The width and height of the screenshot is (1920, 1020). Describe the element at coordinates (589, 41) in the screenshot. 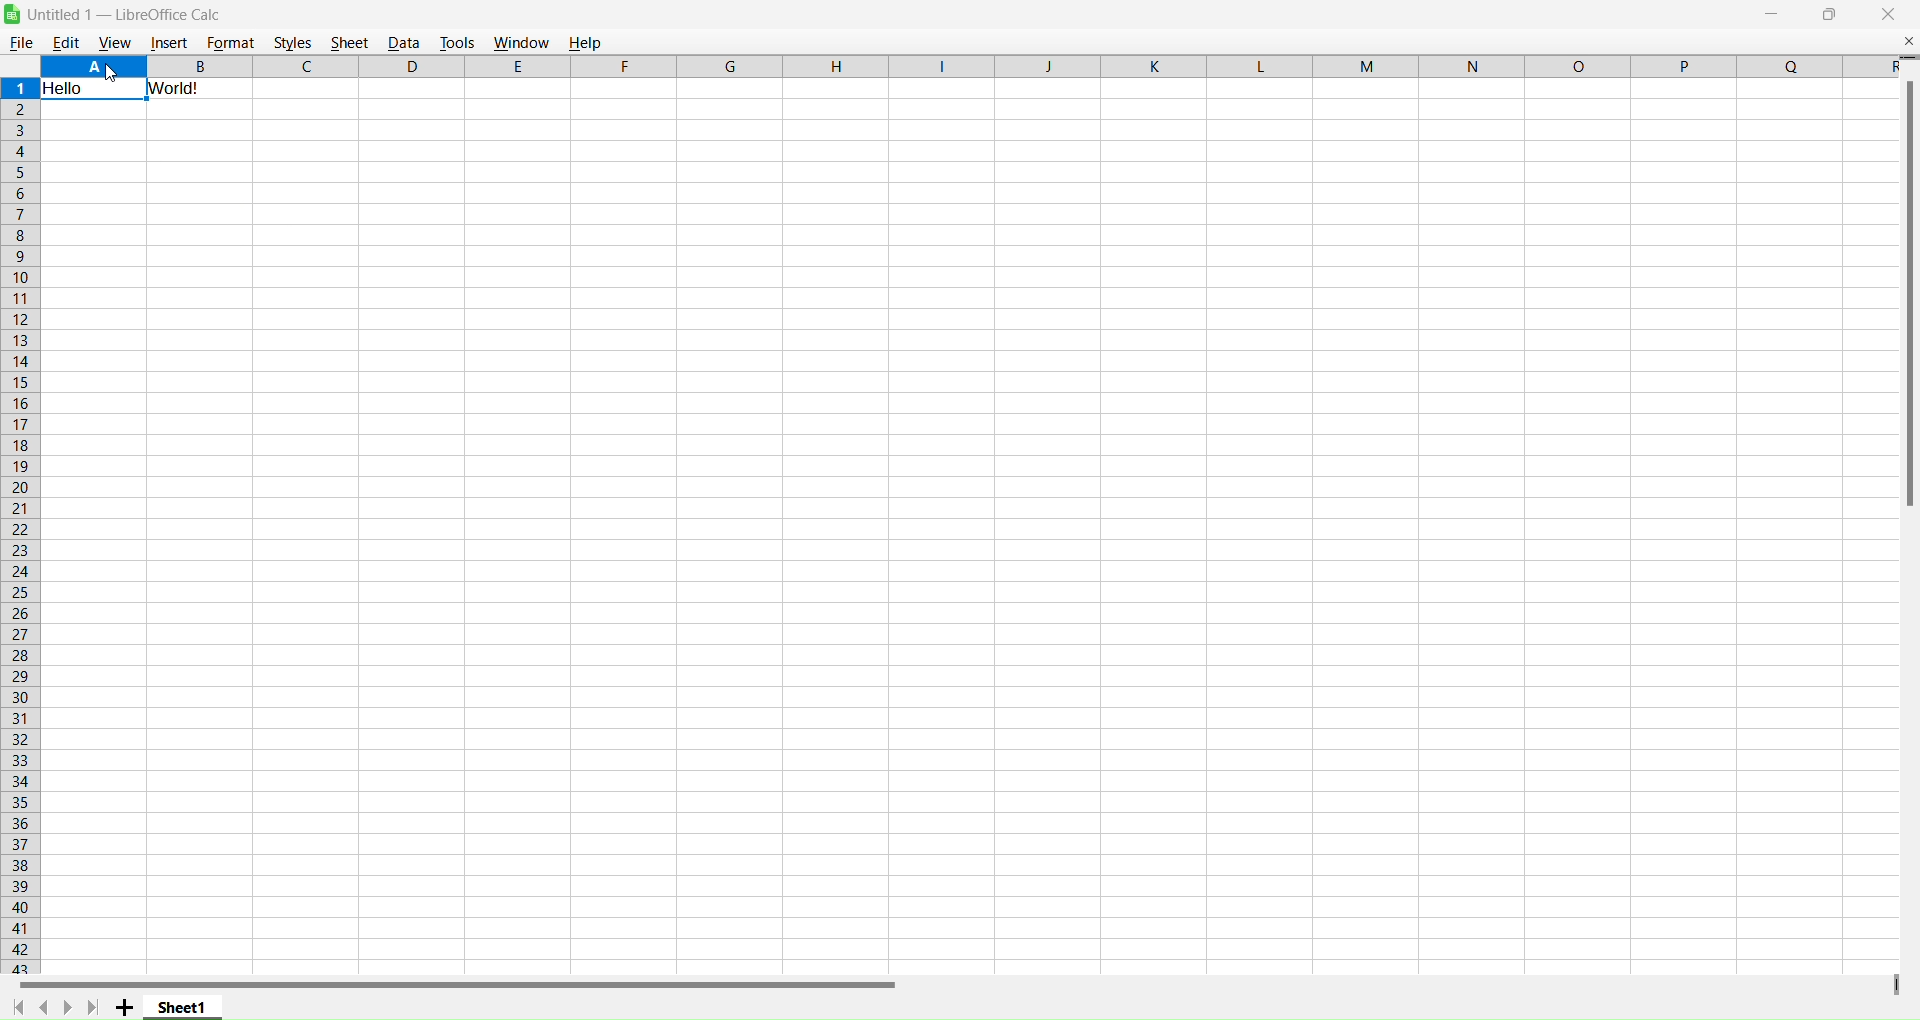

I see `help` at that location.